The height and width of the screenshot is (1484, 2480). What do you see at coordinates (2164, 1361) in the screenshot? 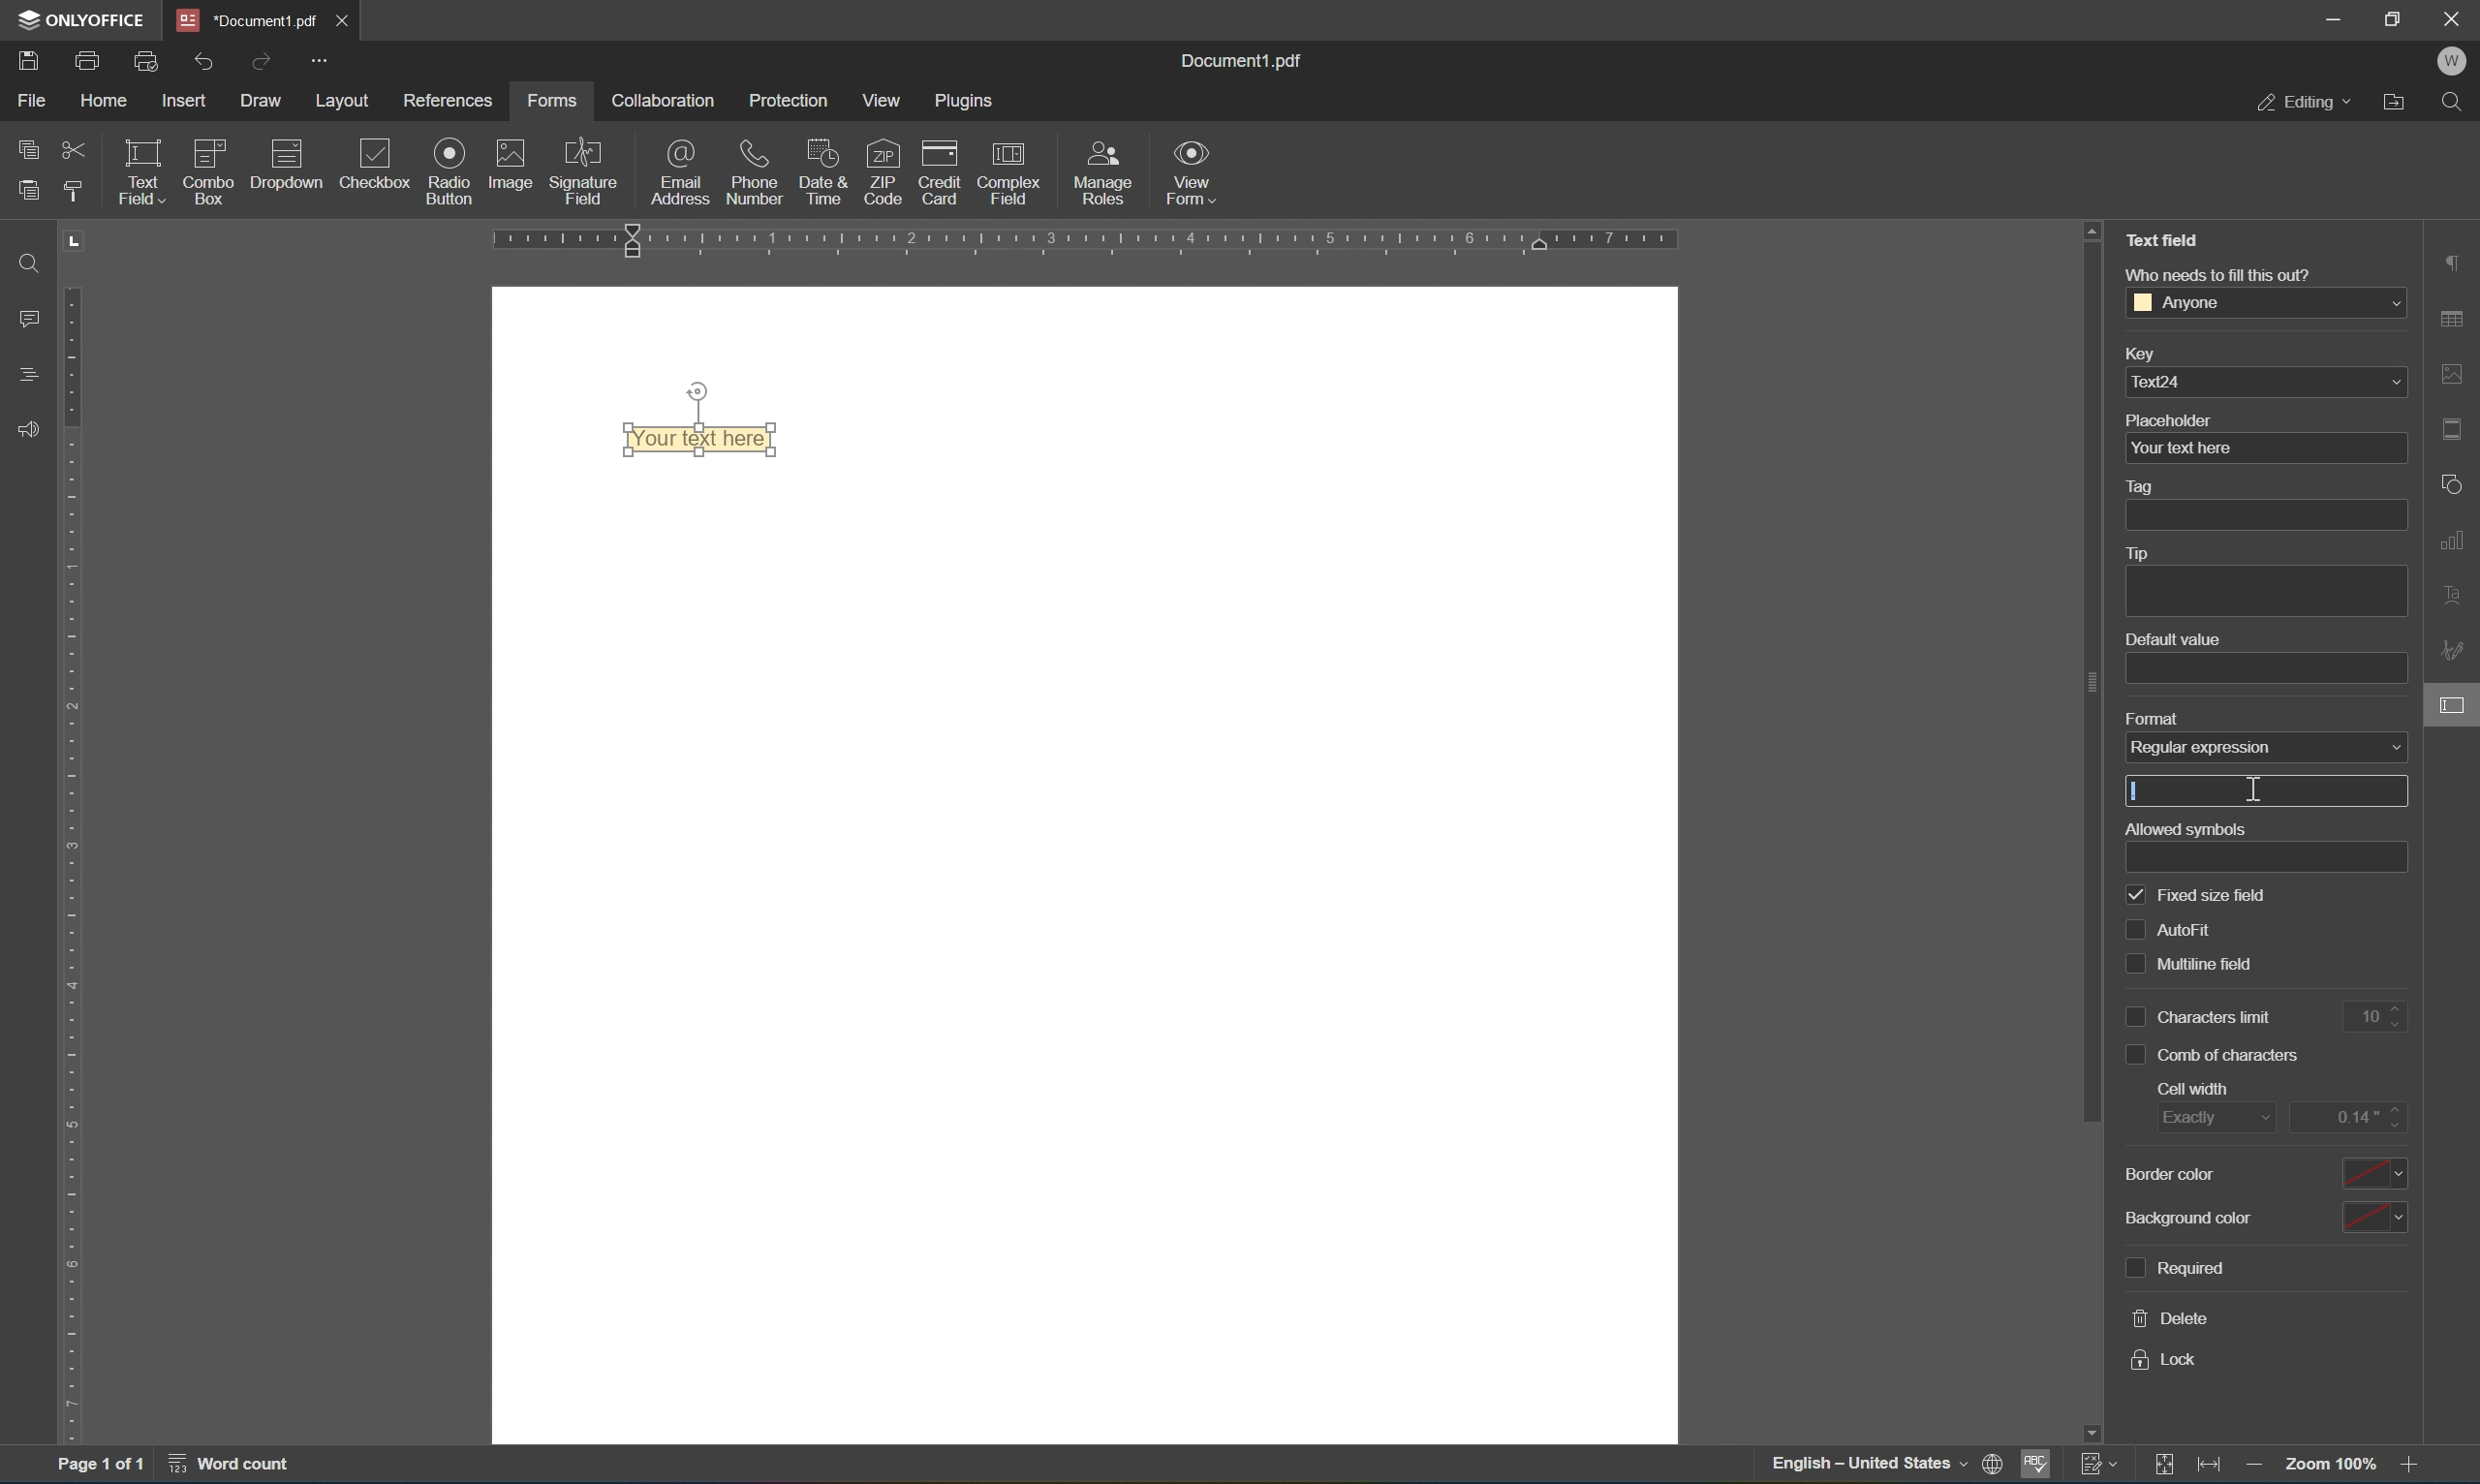
I see `lock` at bounding box center [2164, 1361].